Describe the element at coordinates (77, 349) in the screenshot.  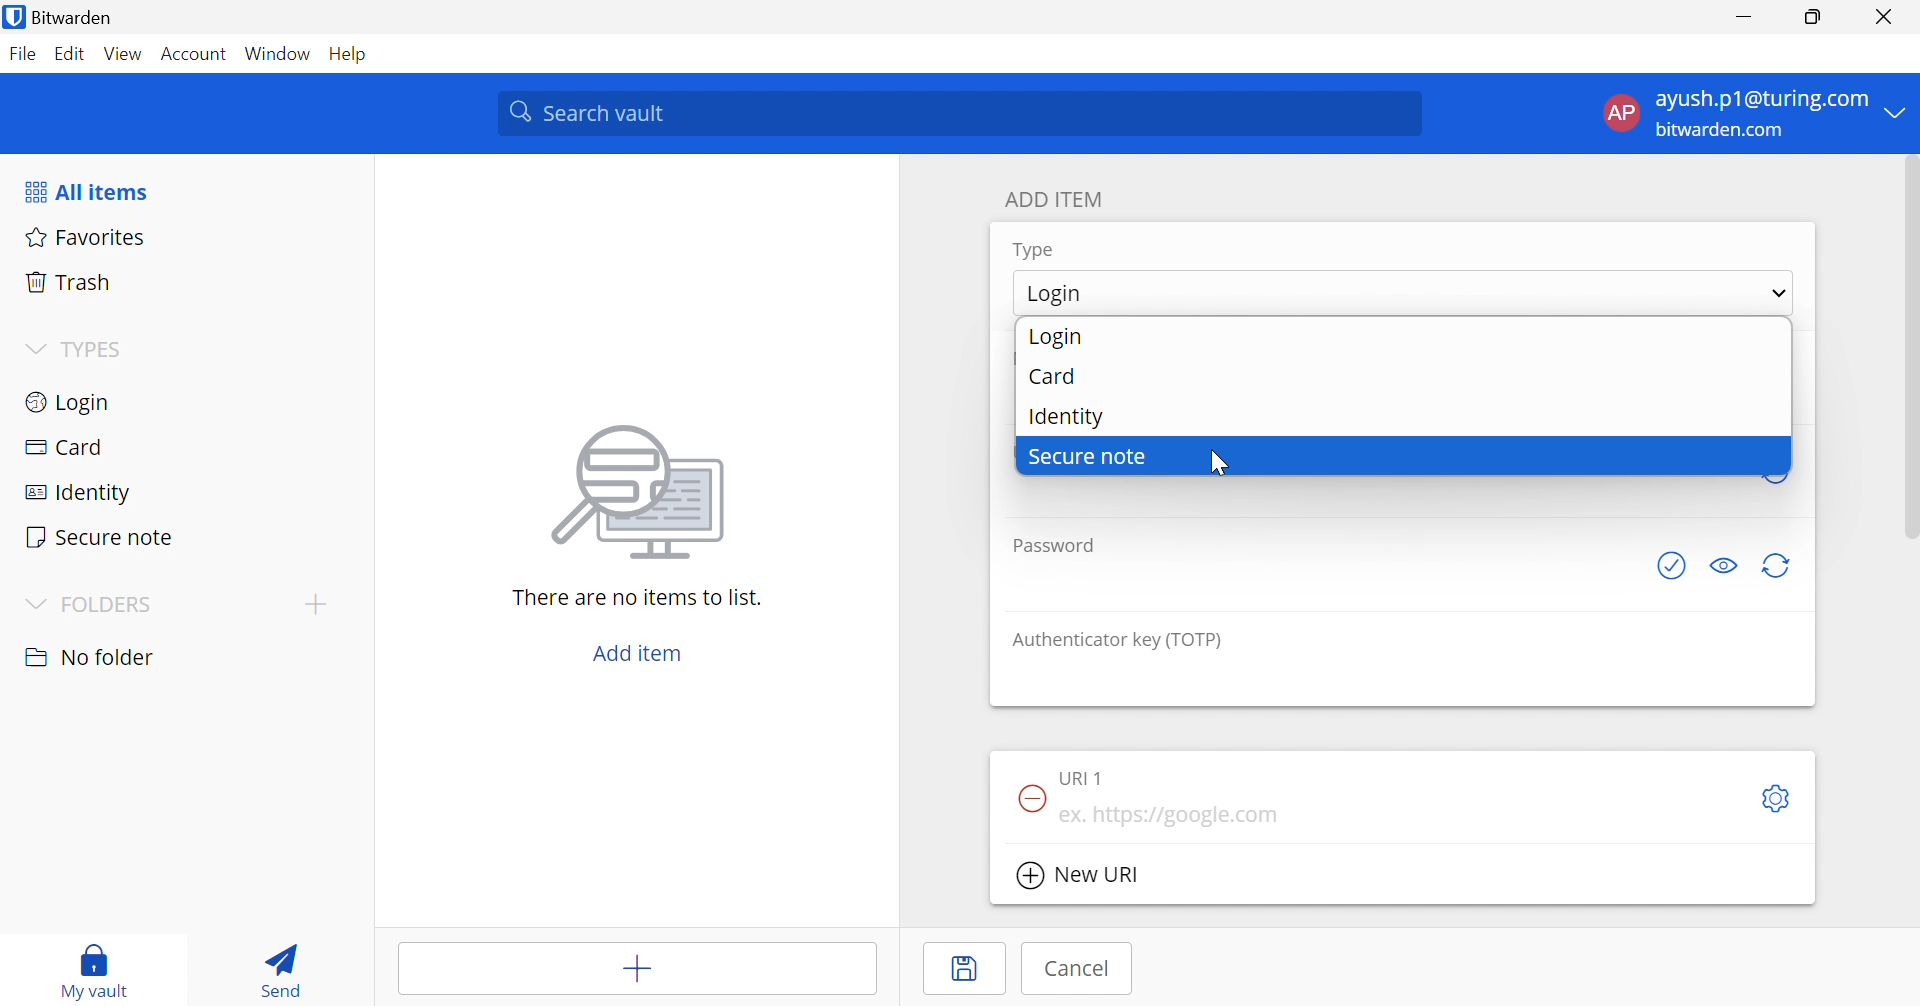
I see `TYPES` at that location.